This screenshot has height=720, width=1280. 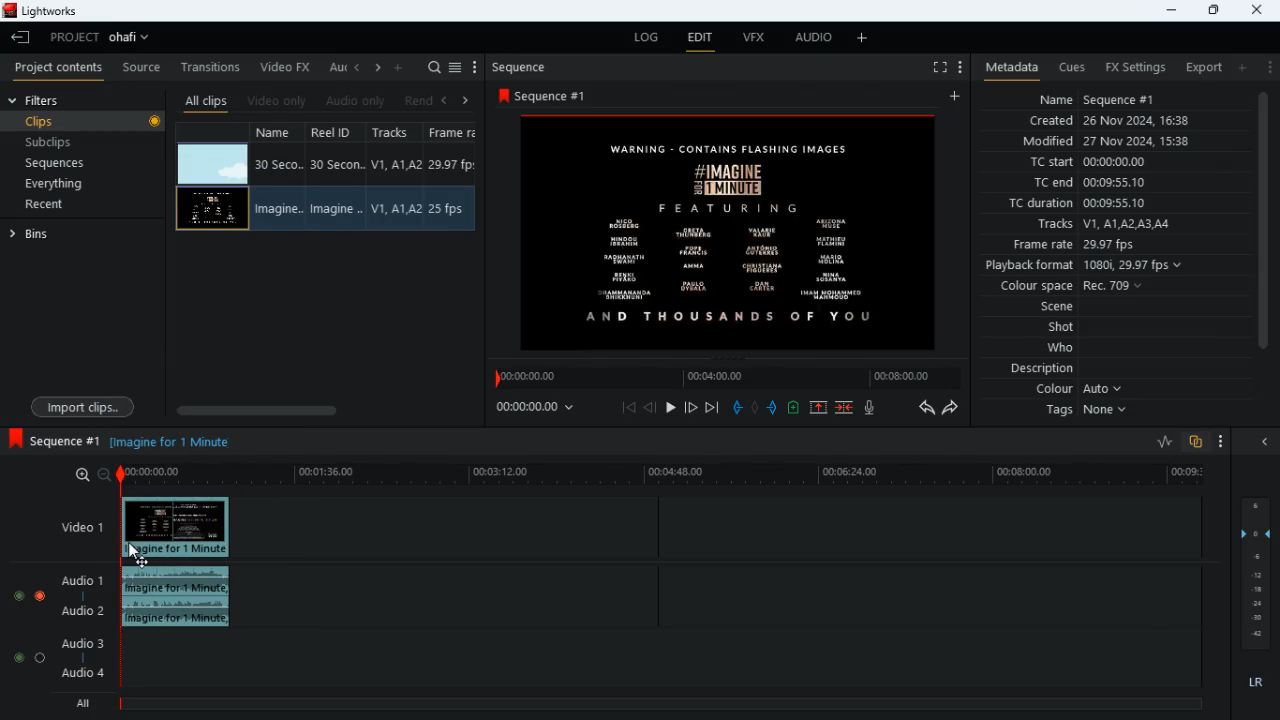 What do you see at coordinates (51, 236) in the screenshot?
I see `bins` at bounding box center [51, 236].